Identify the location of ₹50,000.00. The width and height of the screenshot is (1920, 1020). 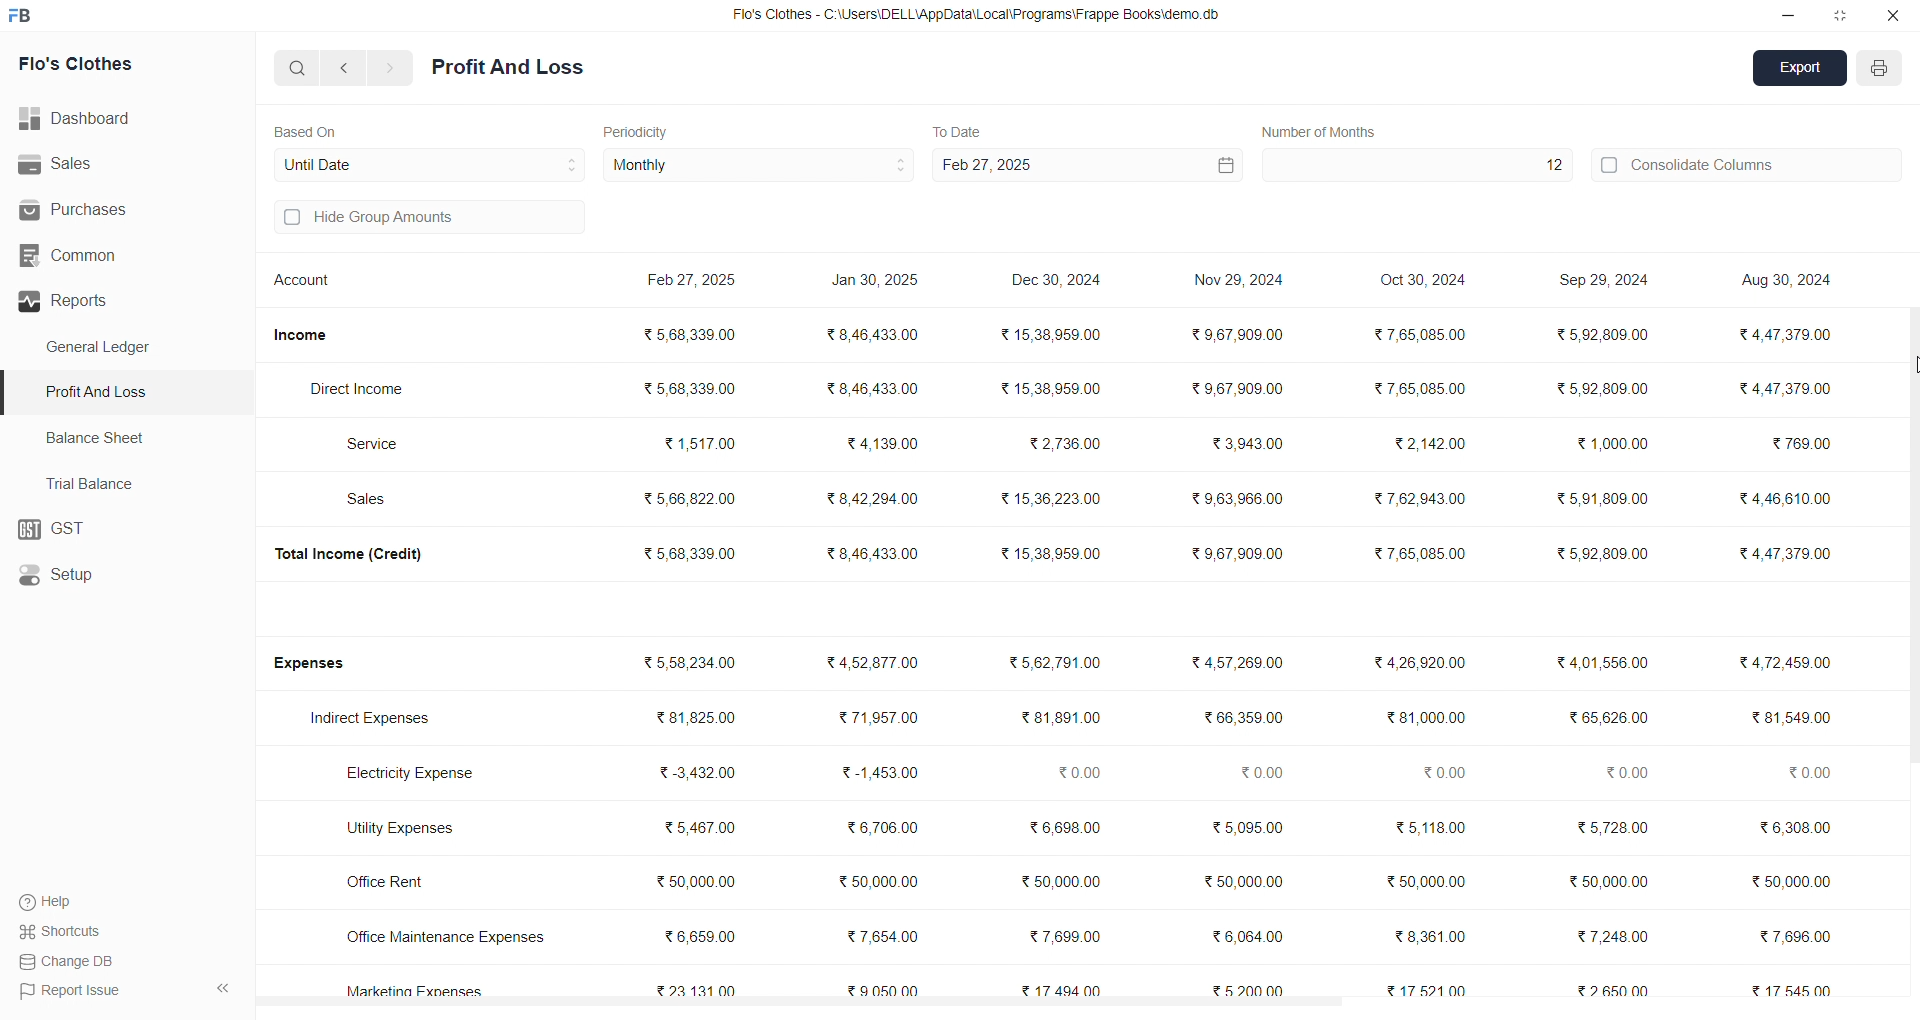
(1067, 883).